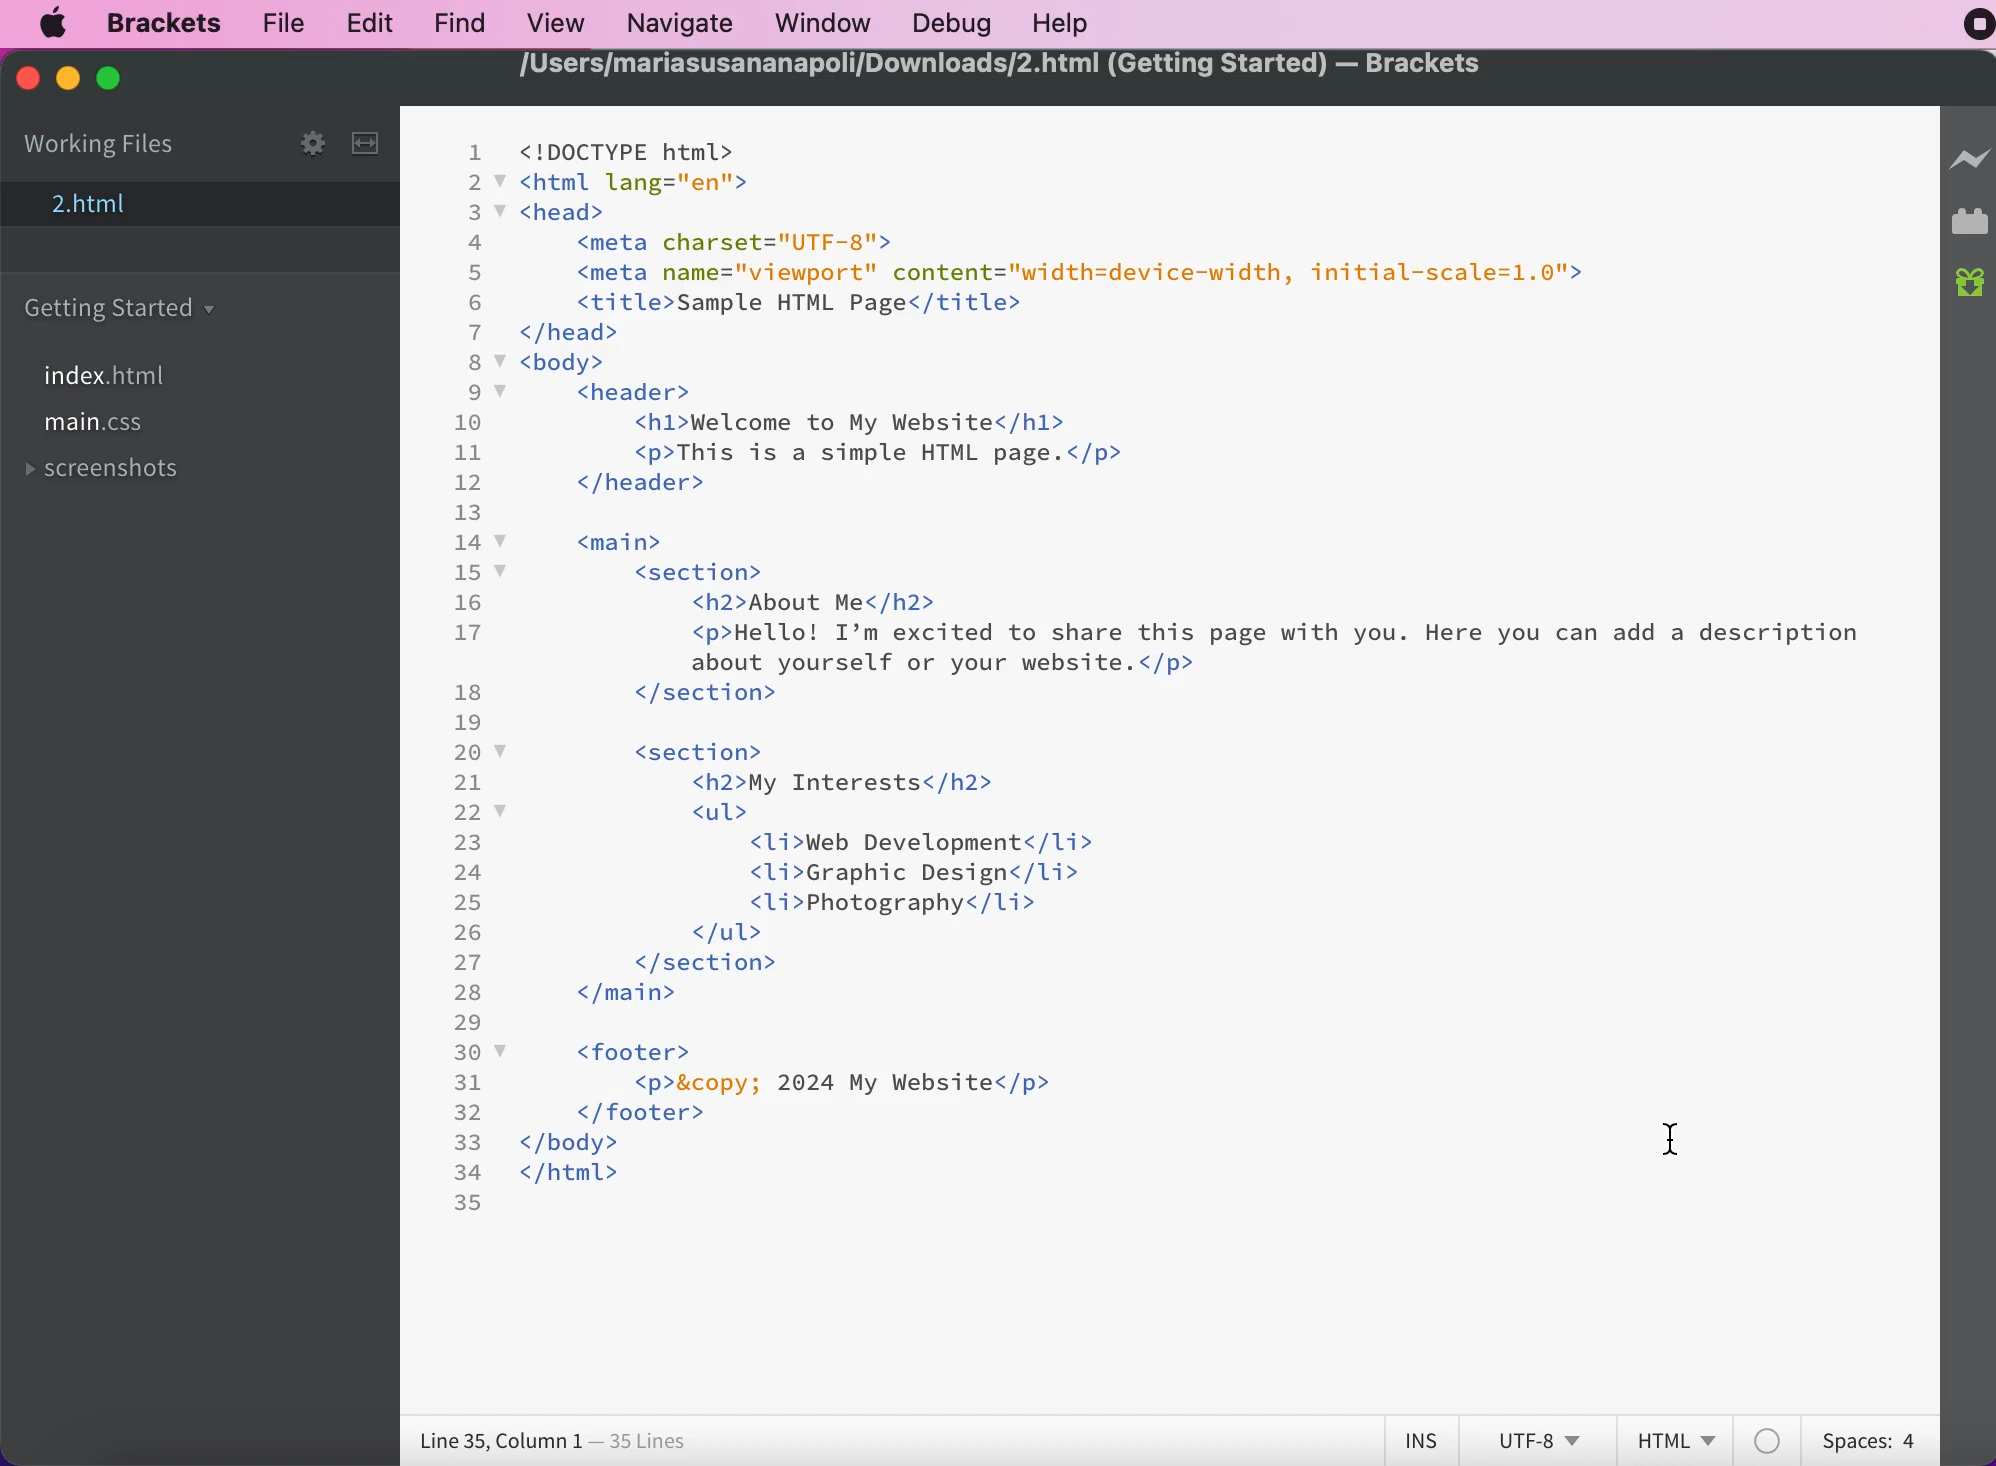 This screenshot has width=1996, height=1466. I want to click on 7, so click(474, 333).